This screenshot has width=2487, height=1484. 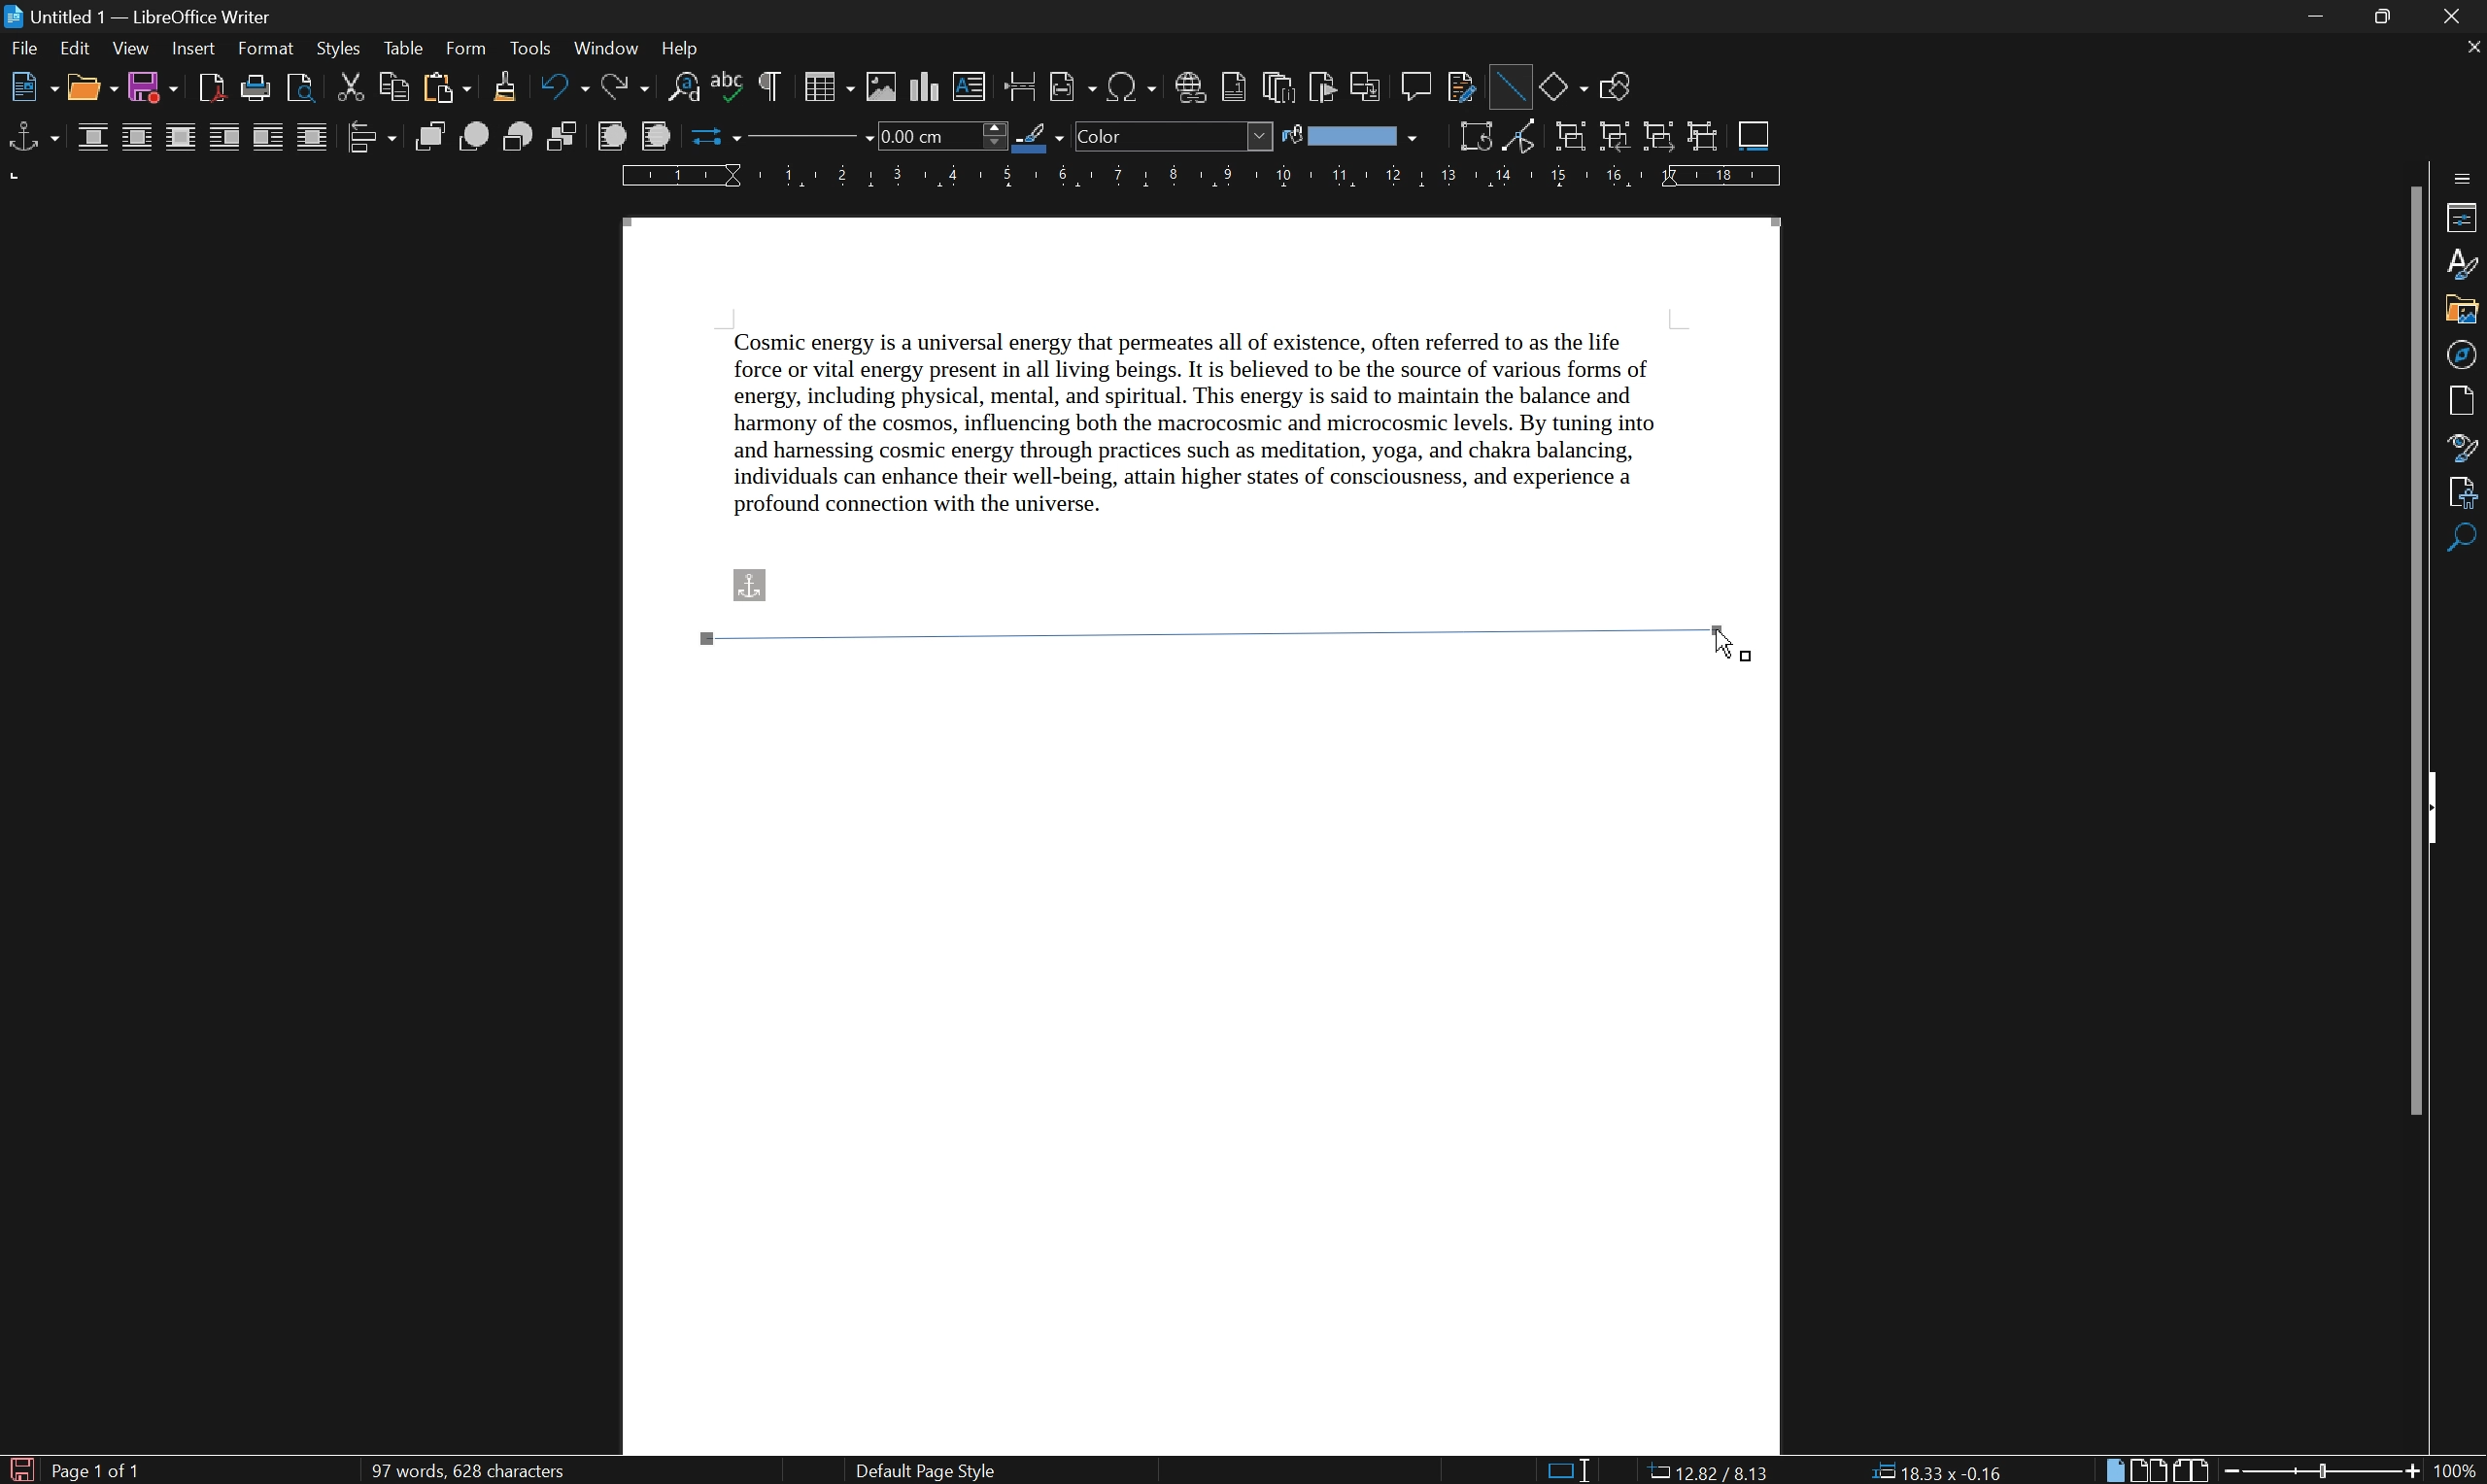 I want to click on scroll bar, so click(x=2419, y=647).